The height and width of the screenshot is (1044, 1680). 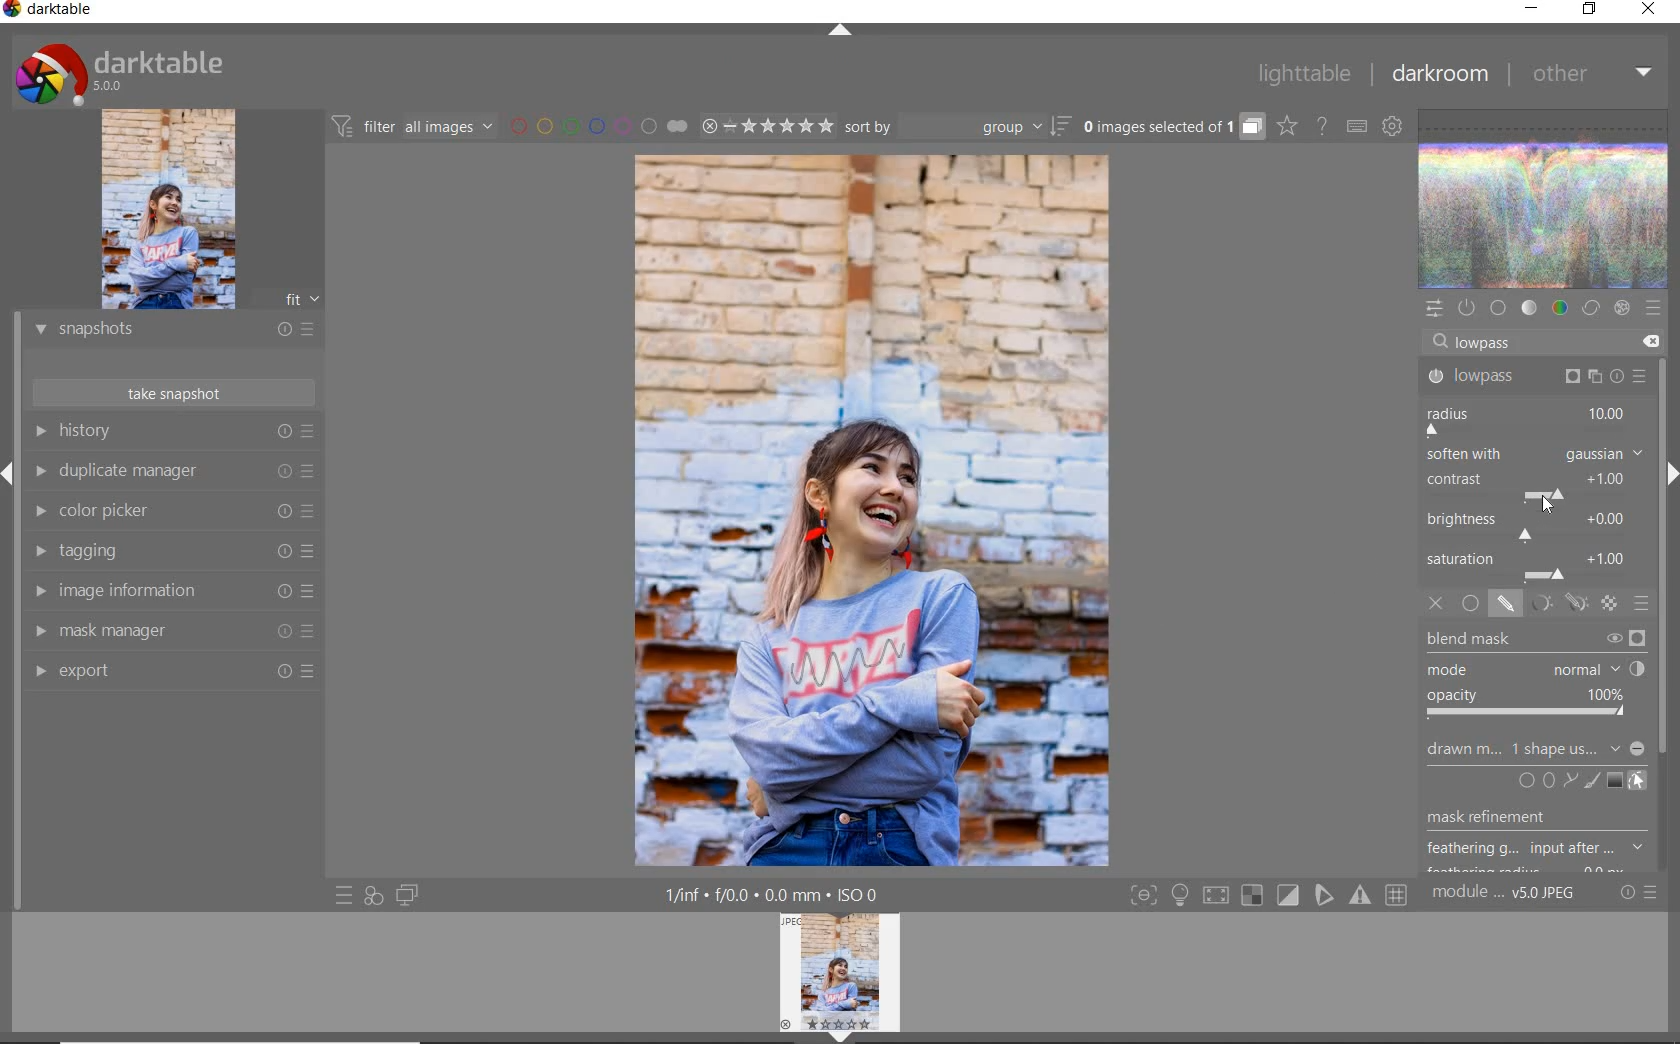 What do you see at coordinates (1523, 820) in the screenshot?
I see `musk refinement` at bounding box center [1523, 820].